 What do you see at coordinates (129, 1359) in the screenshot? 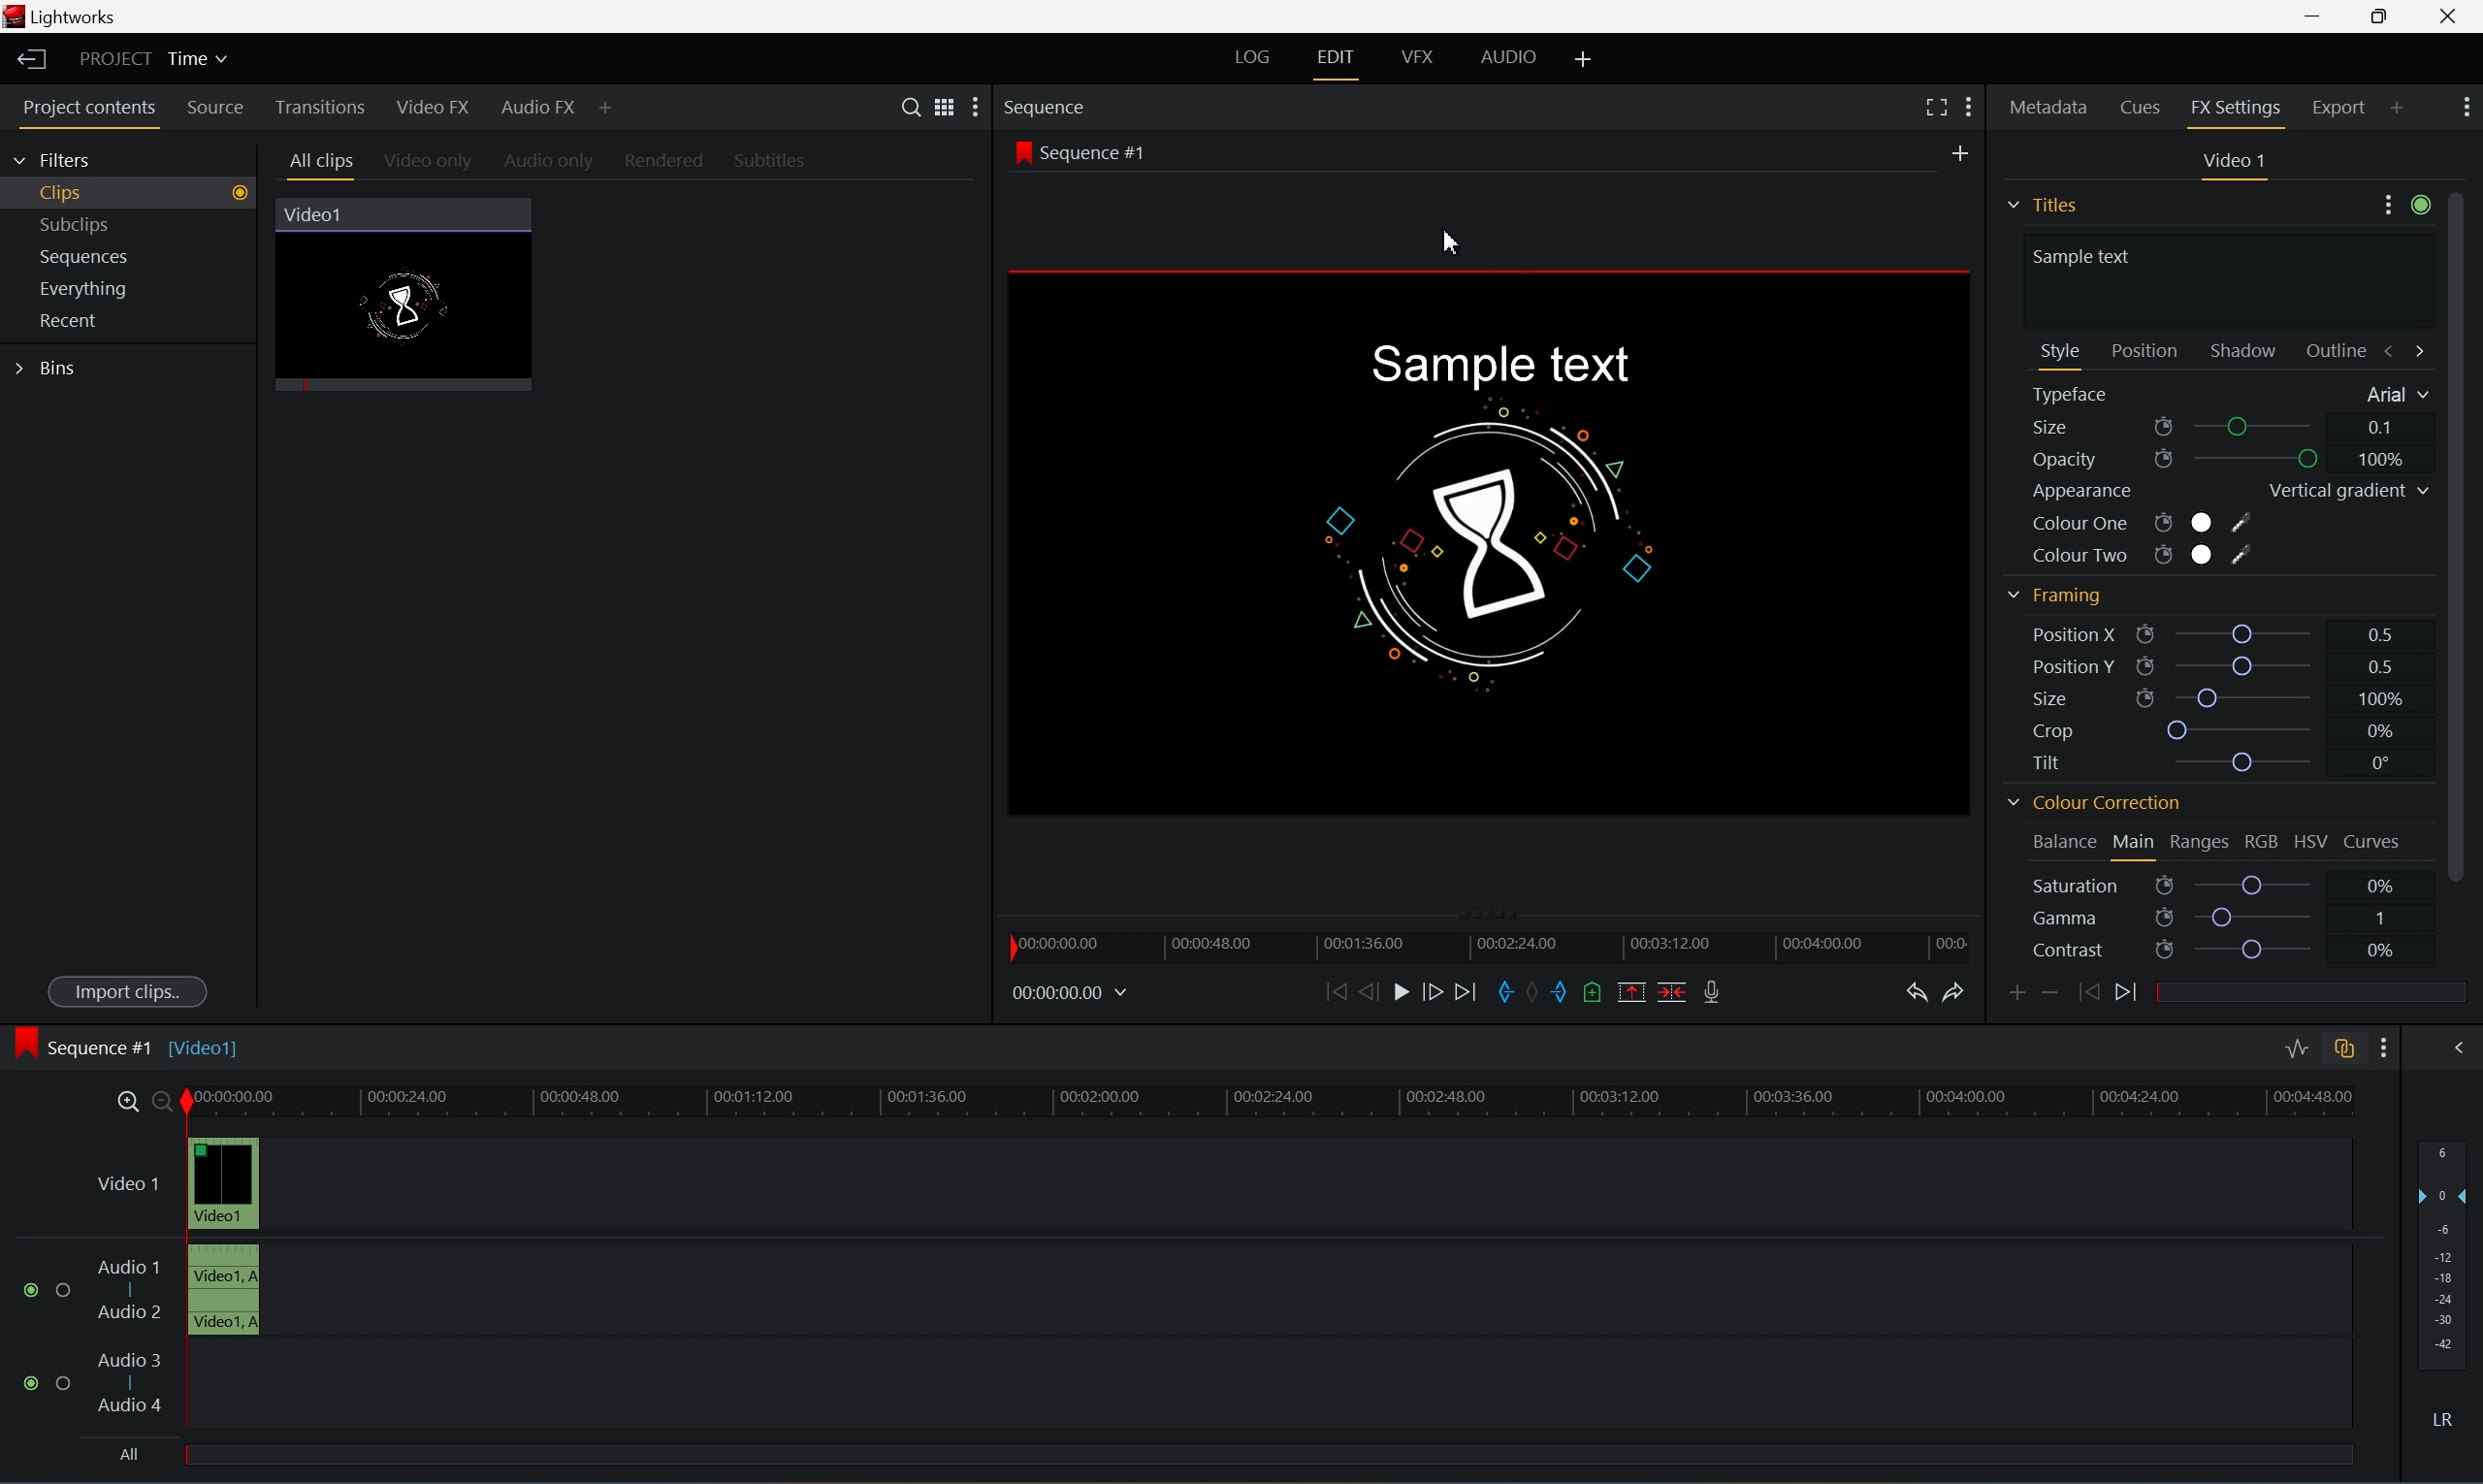
I see `Audio 3` at bounding box center [129, 1359].